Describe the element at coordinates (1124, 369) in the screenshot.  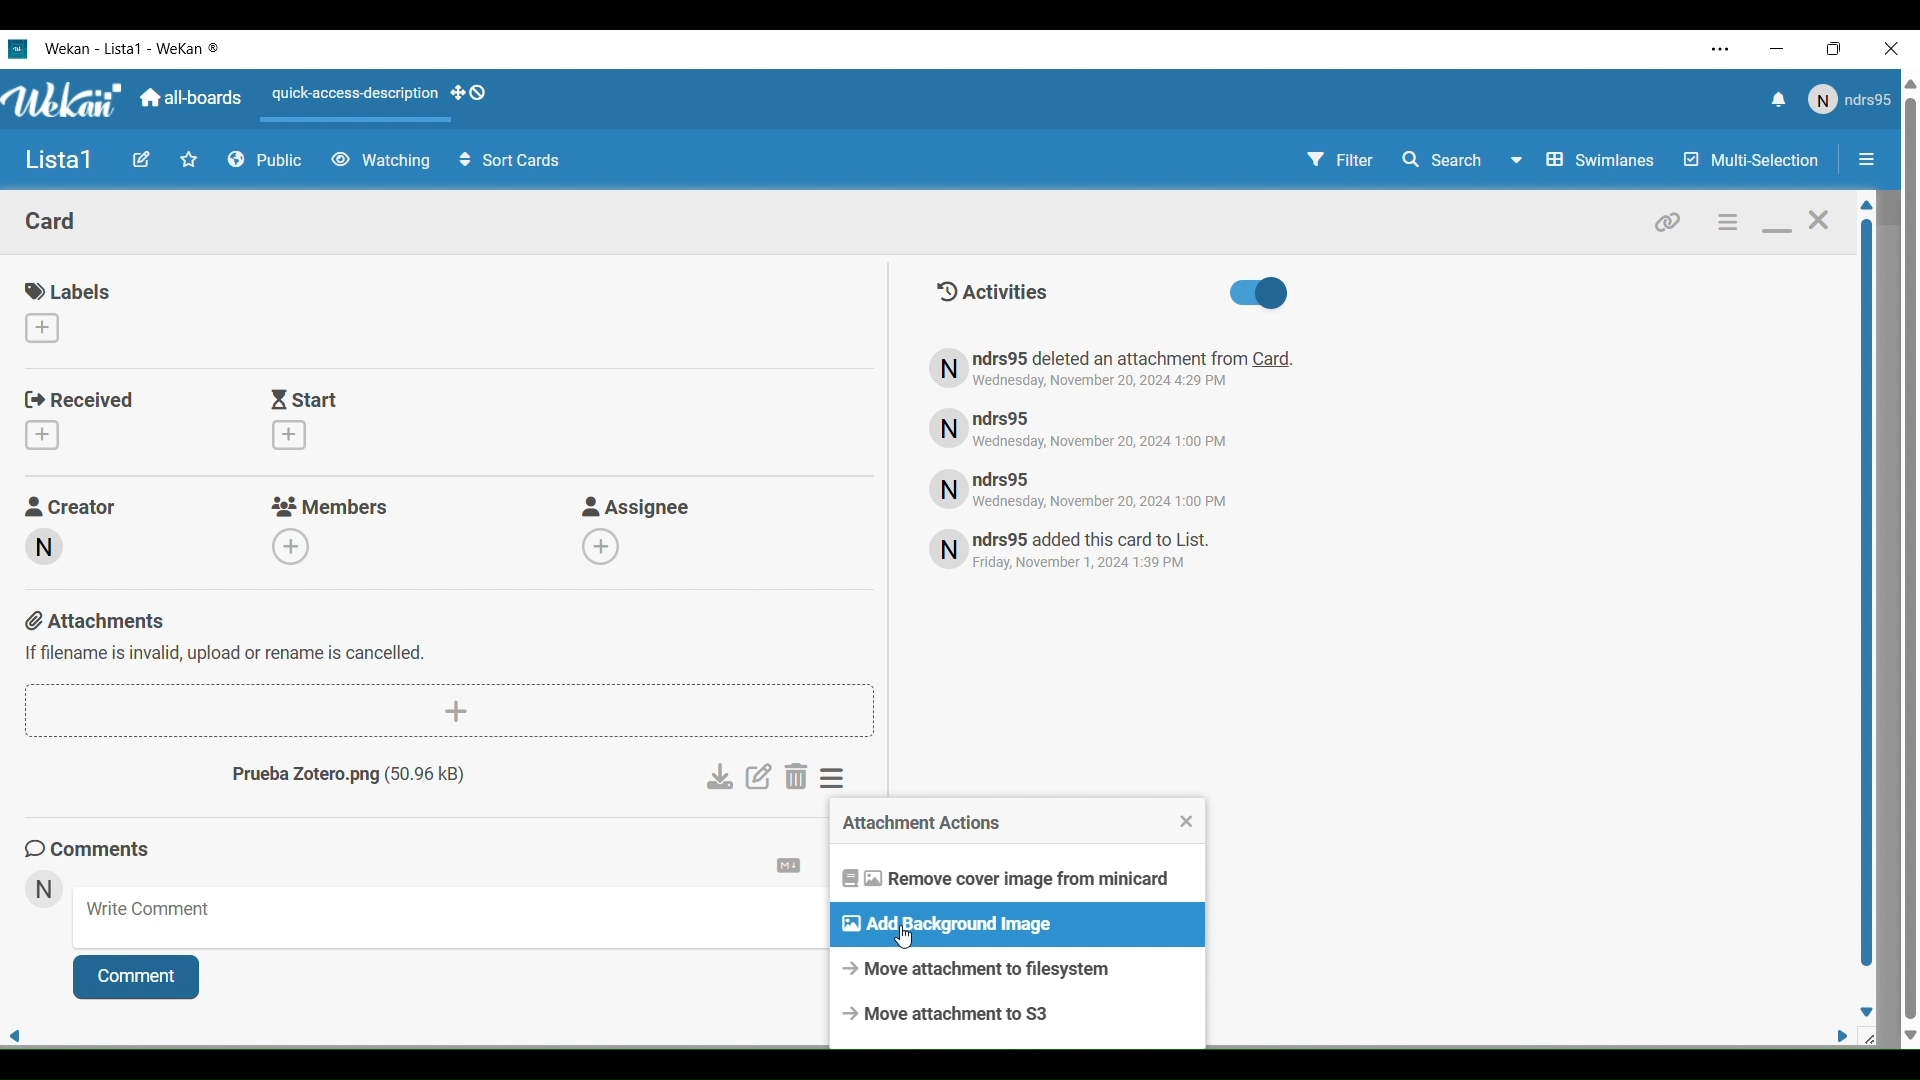
I see `Text` at that location.